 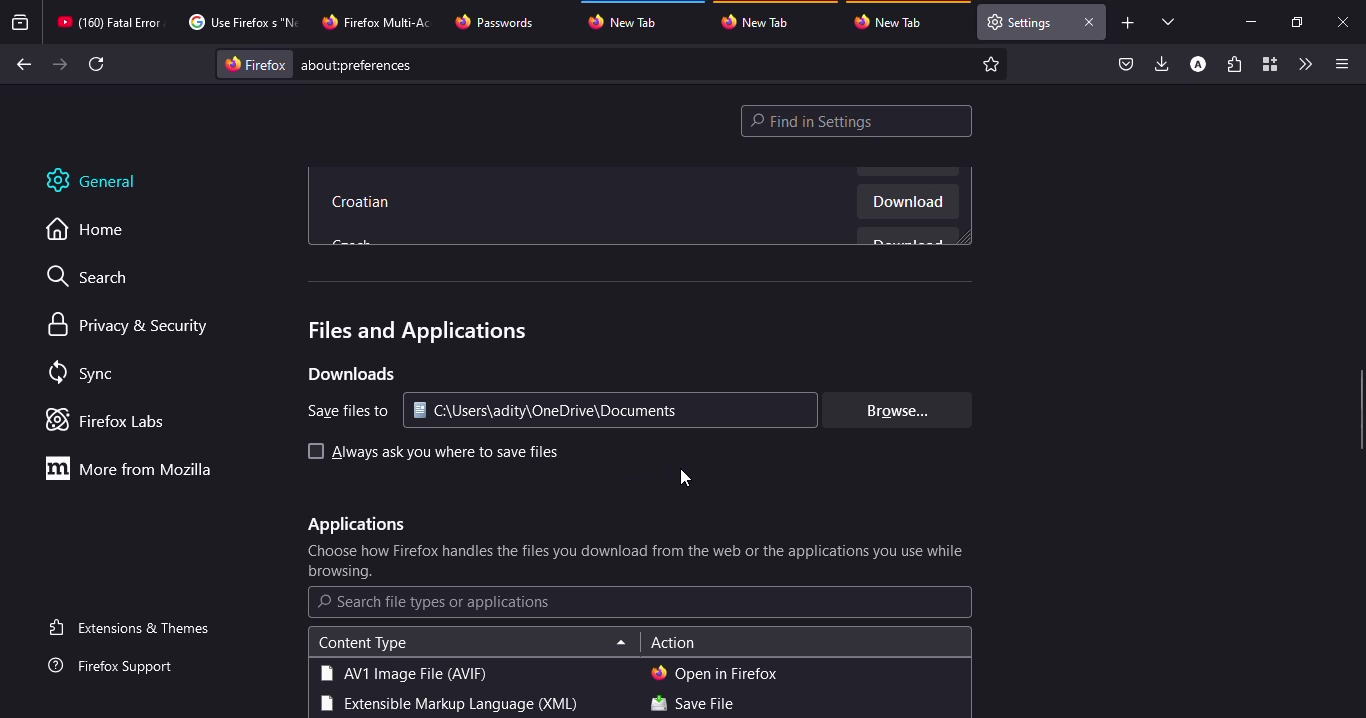 I want to click on forward, so click(x=60, y=64).